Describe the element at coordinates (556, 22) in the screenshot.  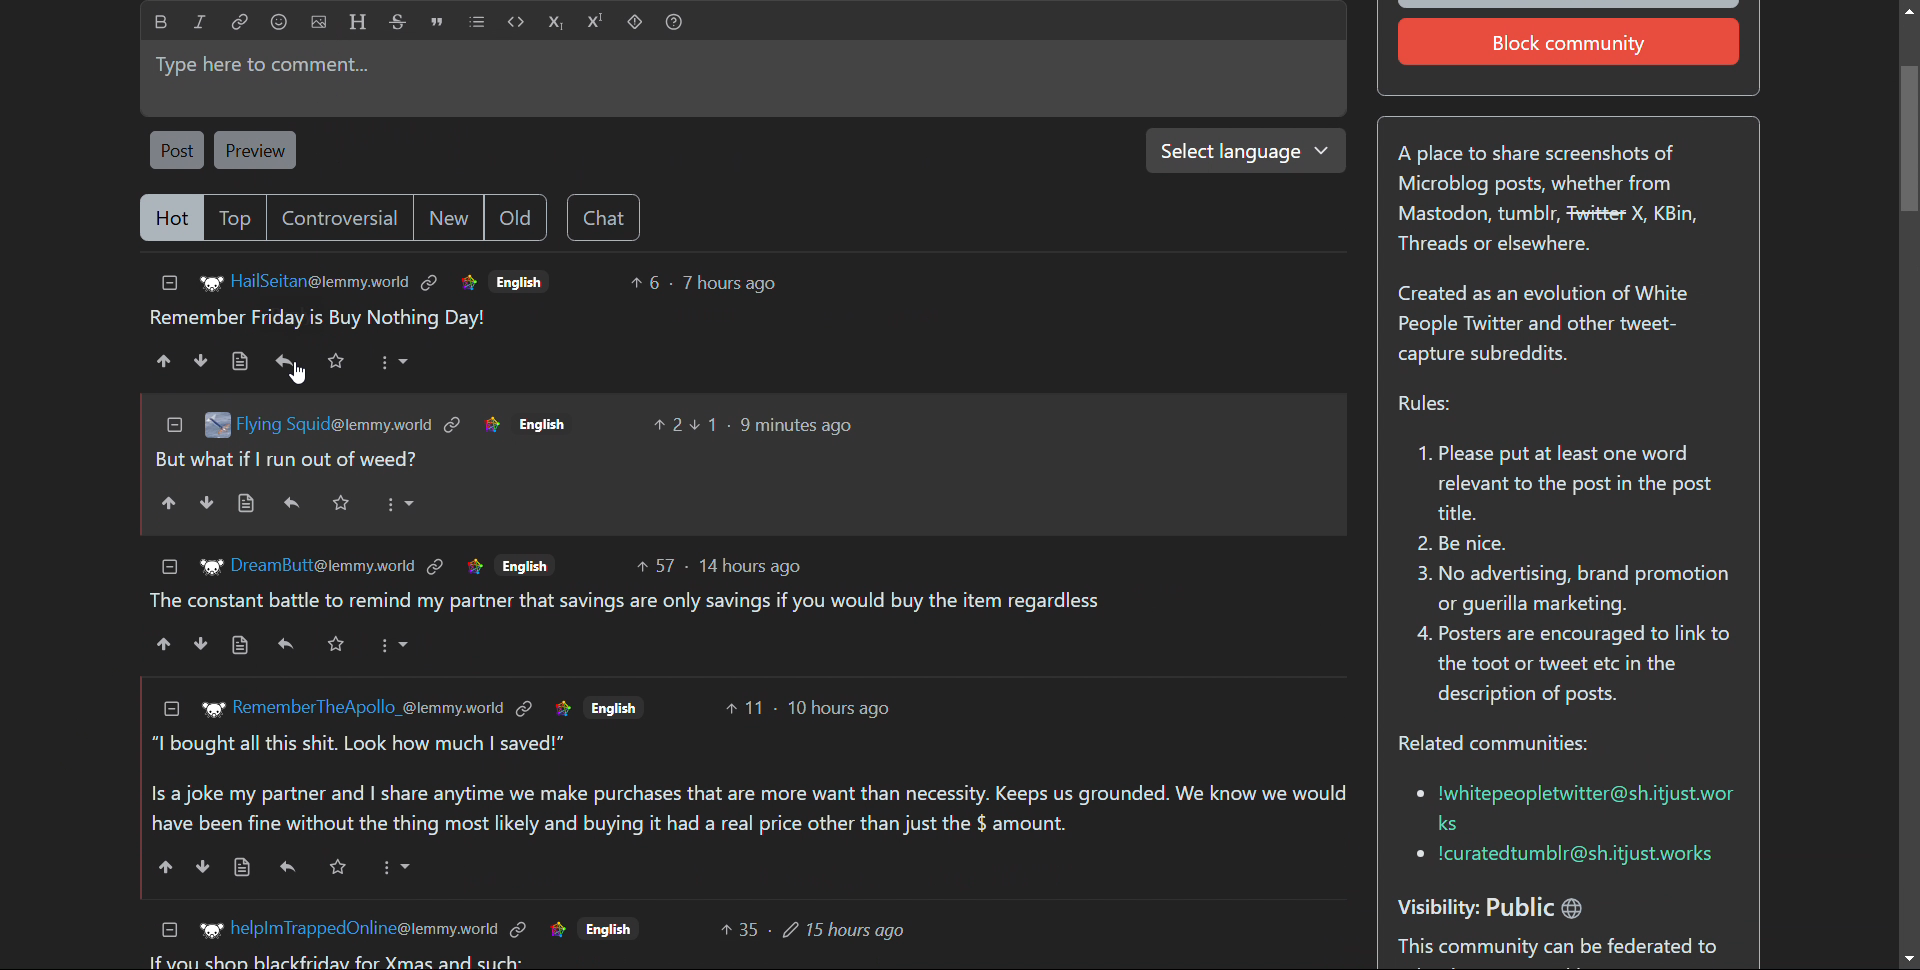
I see `subscript` at that location.